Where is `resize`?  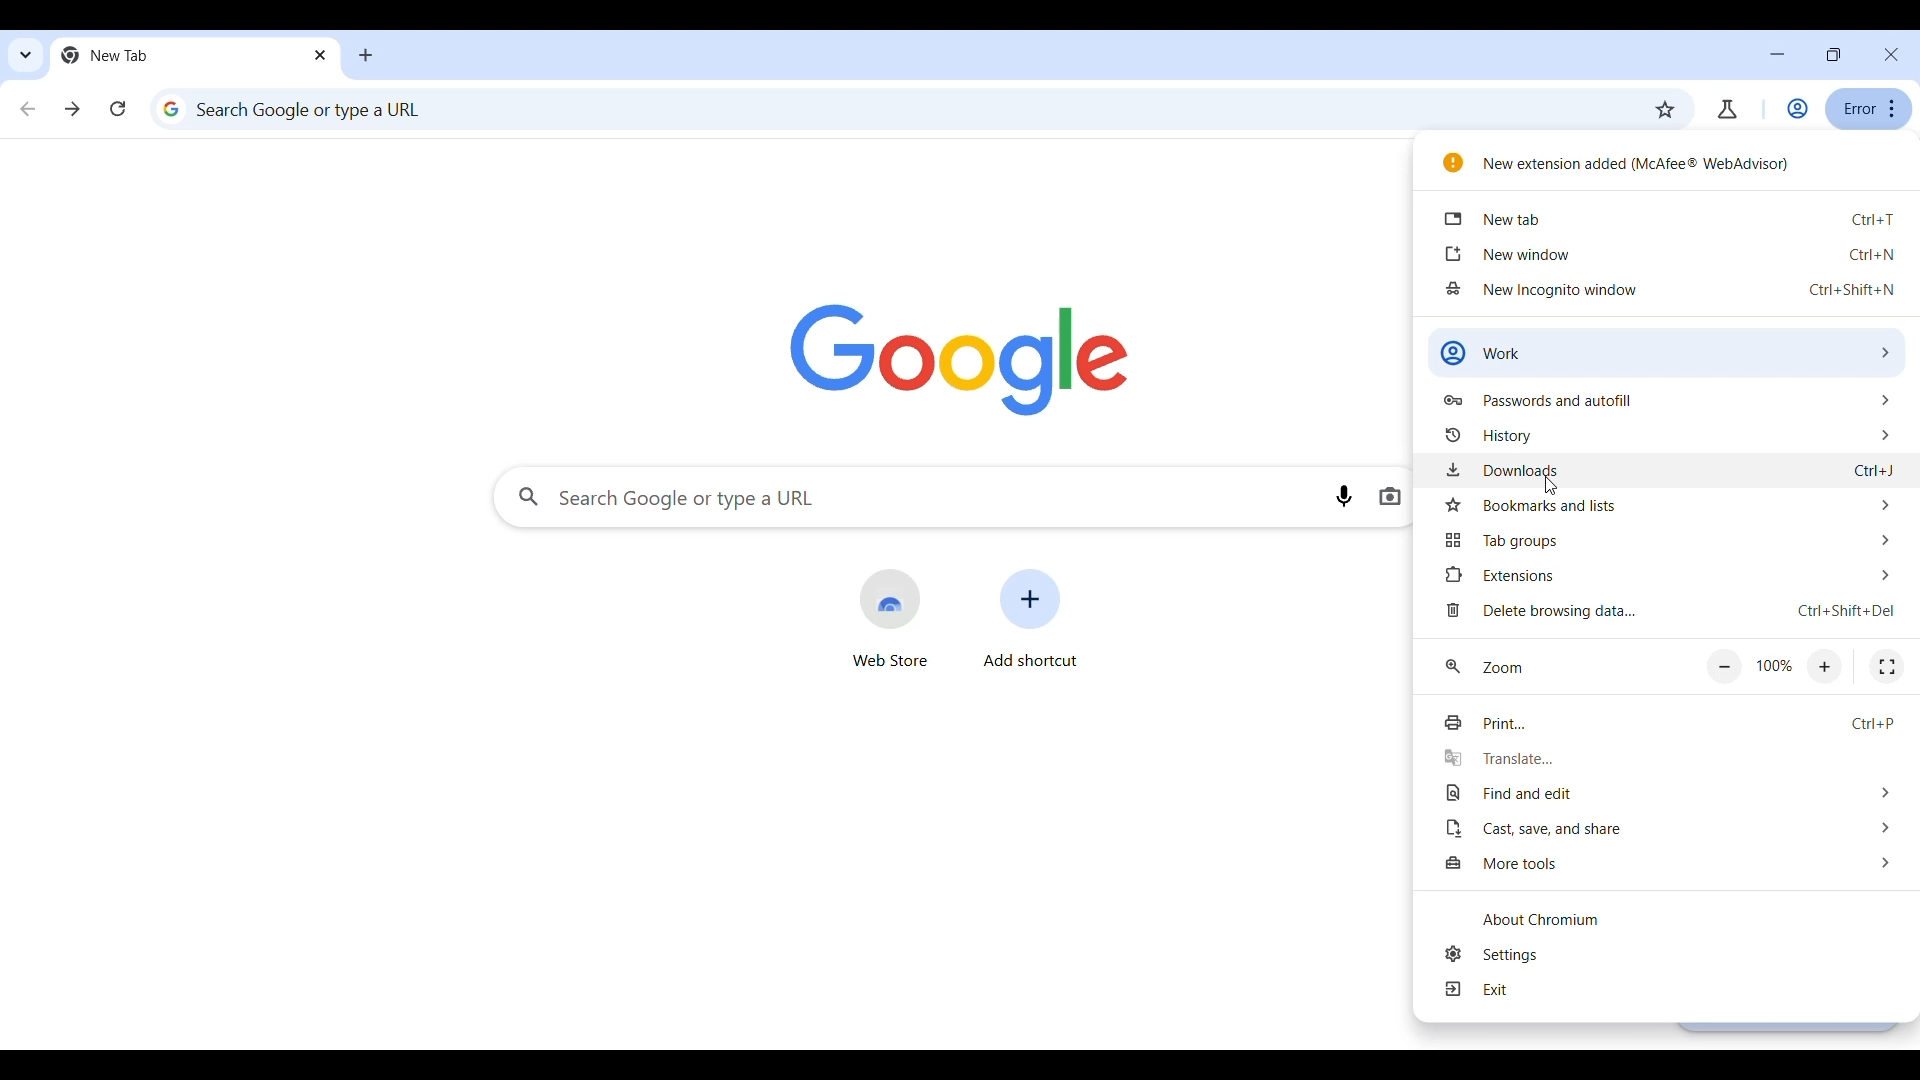
resize is located at coordinates (1834, 54).